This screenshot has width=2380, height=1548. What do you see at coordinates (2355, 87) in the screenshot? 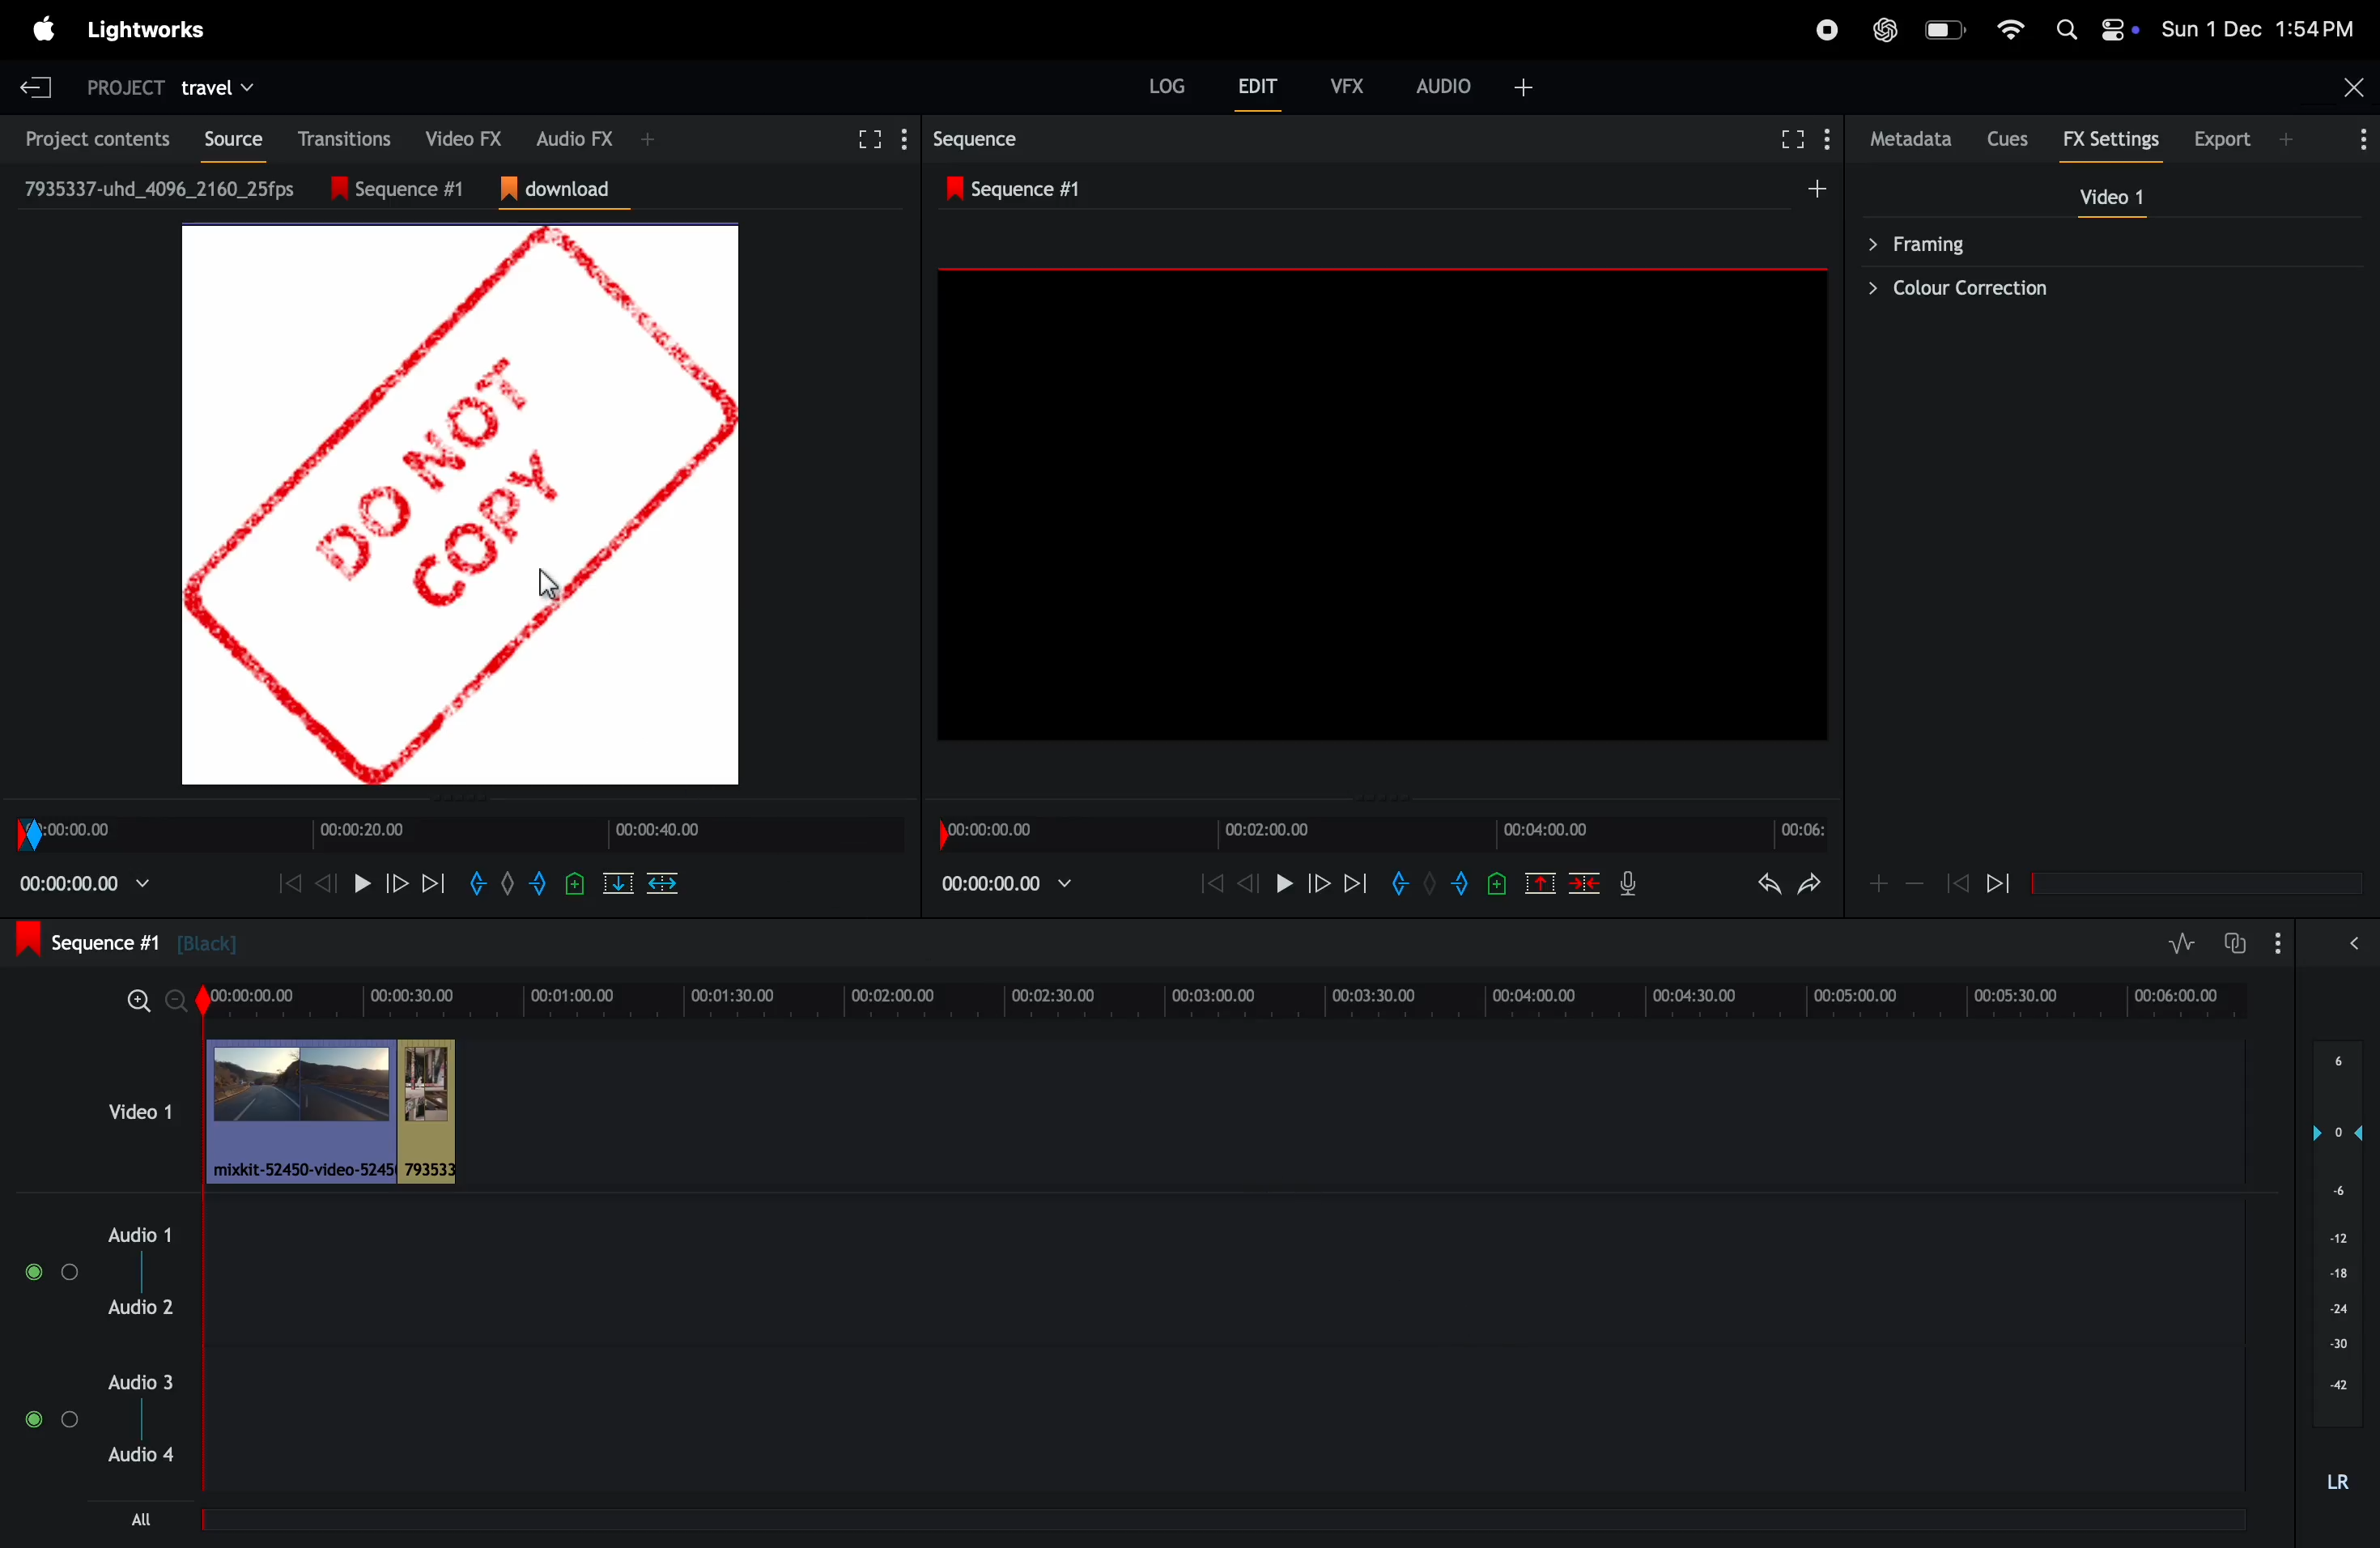
I see `close` at bounding box center [2355, 87].